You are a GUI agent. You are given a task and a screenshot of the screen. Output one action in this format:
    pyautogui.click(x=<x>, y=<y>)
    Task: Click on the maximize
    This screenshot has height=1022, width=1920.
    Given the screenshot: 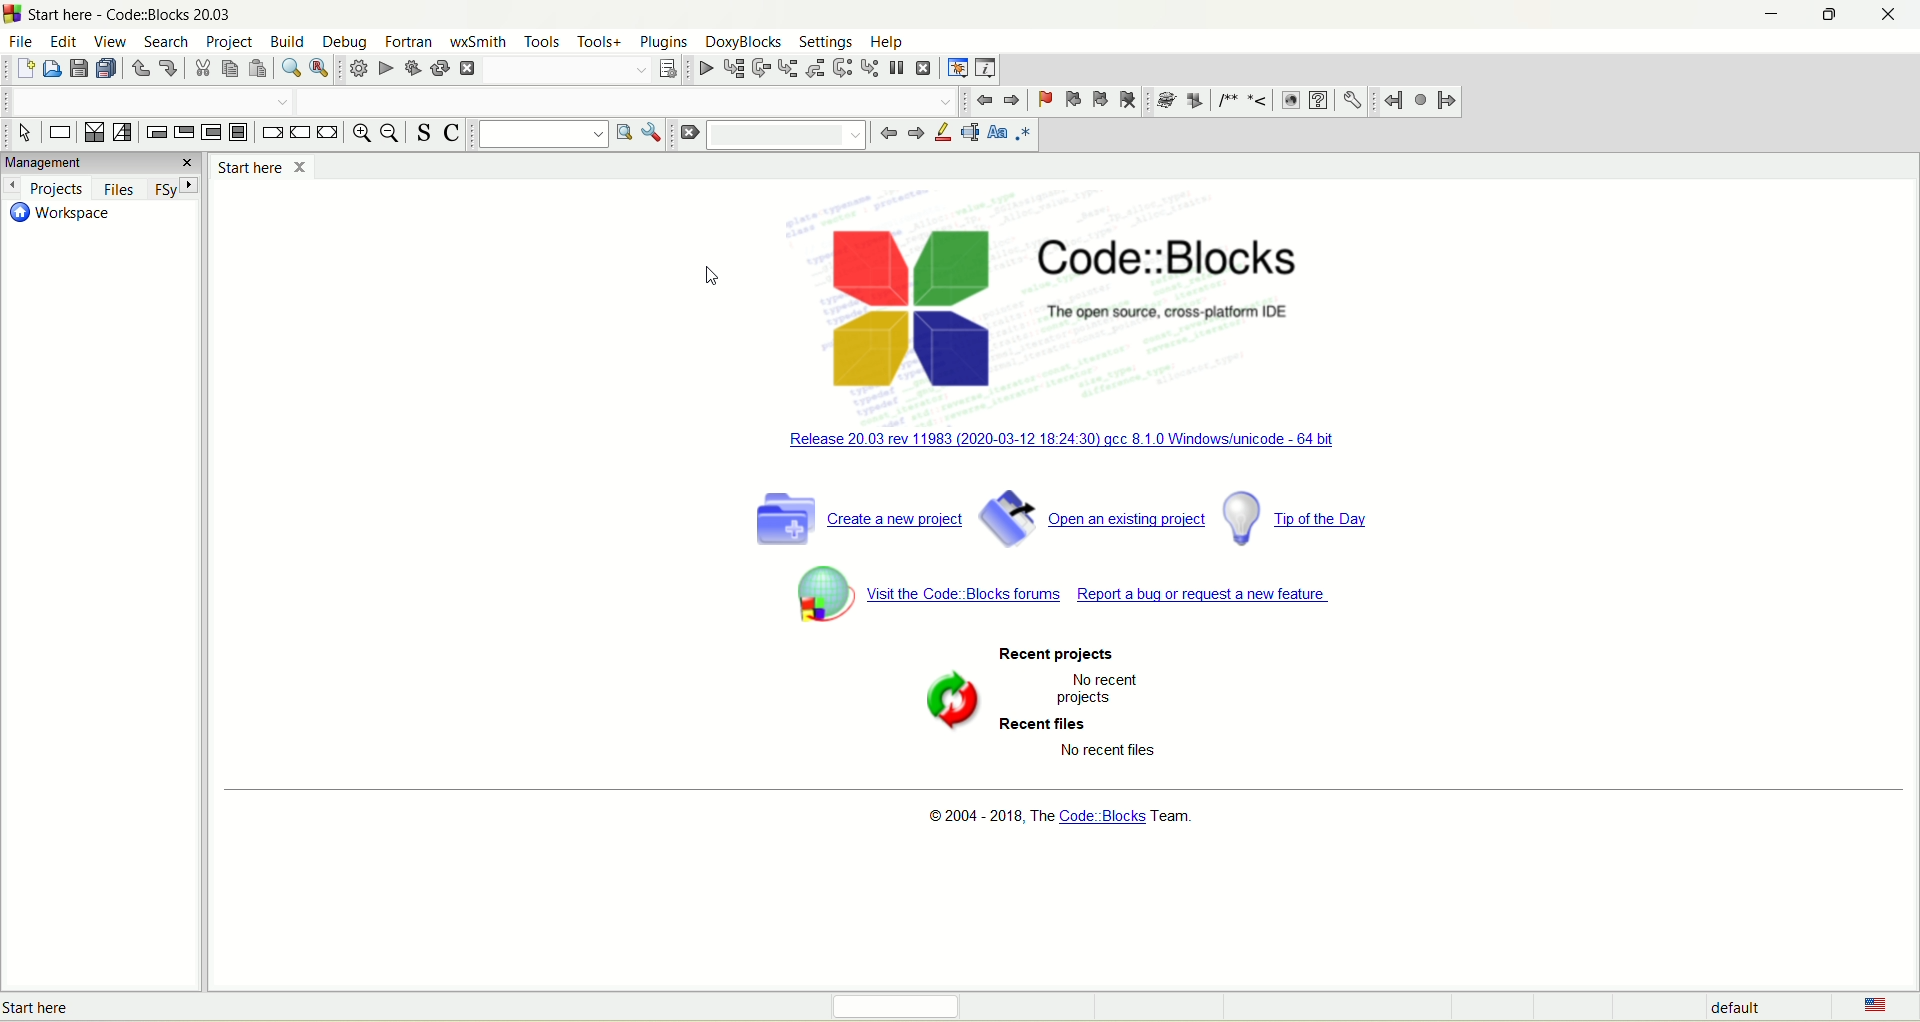 What is the action you would take?
    pyautogui.click(x=1829, y=16)
    